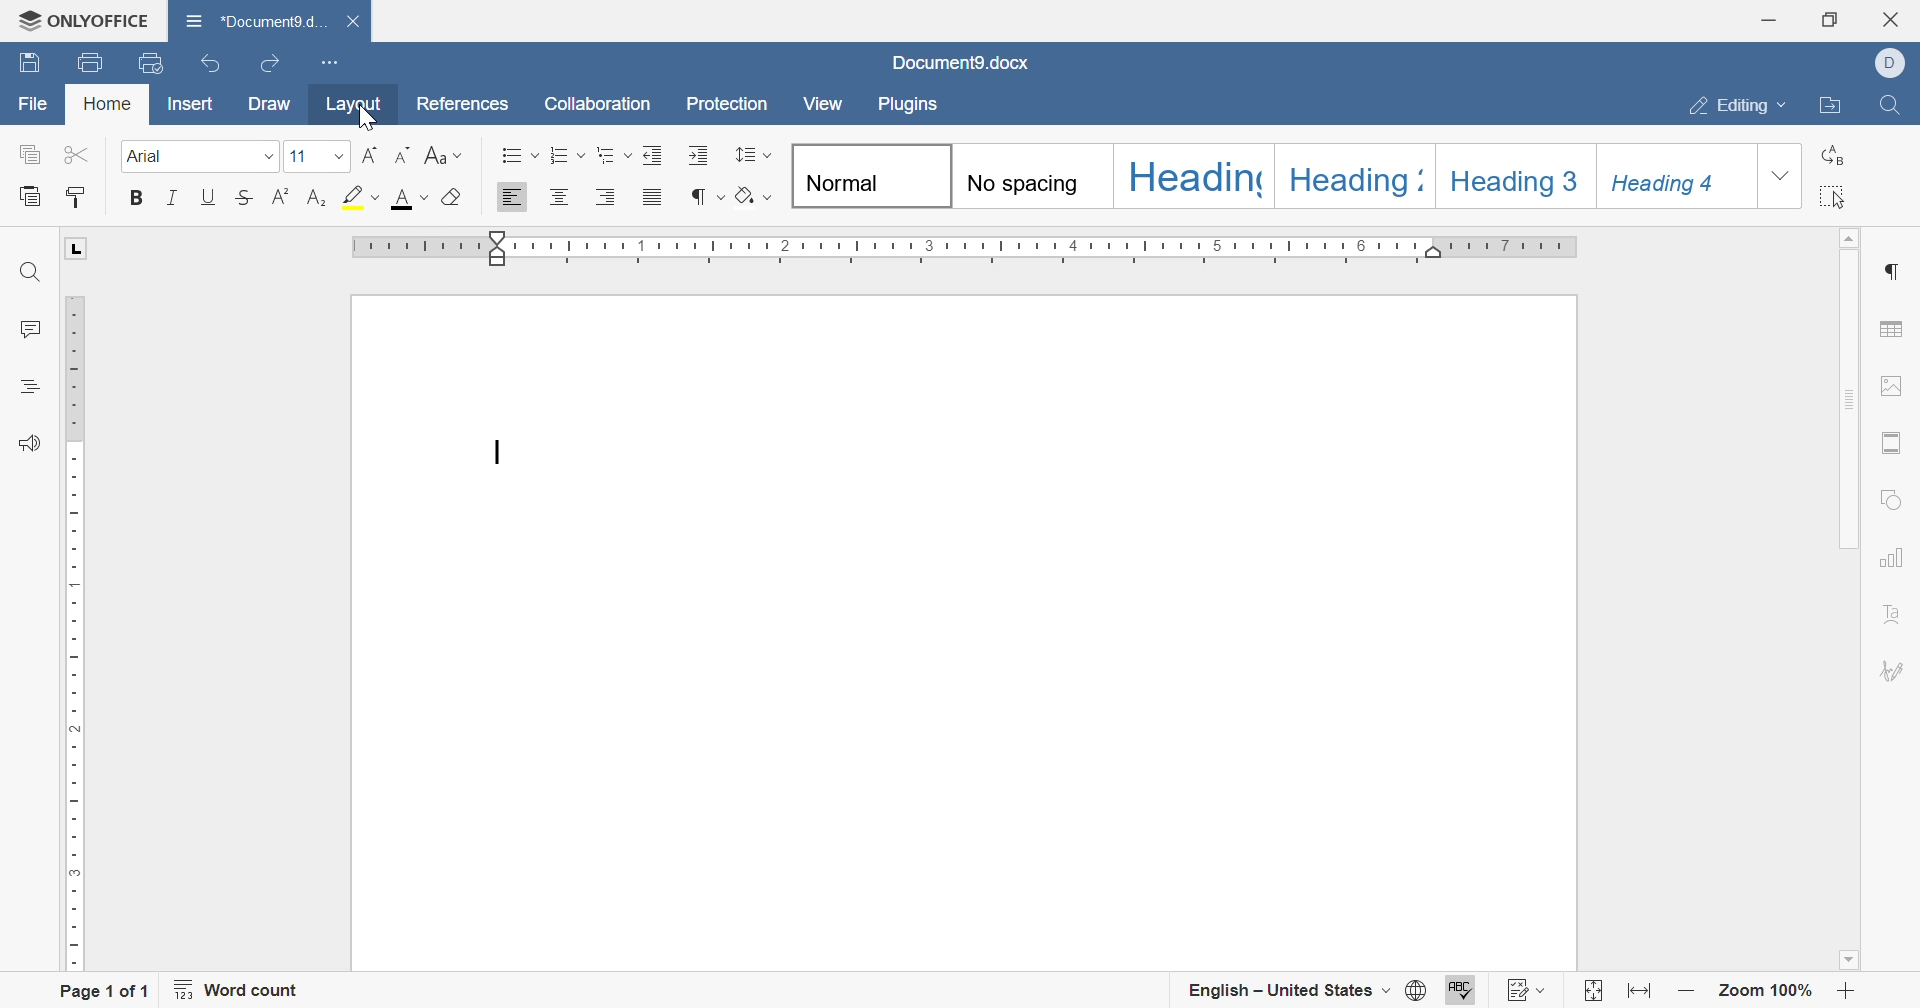 The height and width of the screenshot is (1008, 1920). What do you see at coordinates (352, 104) in the screenshot?
I see `layout` at bounding box center [352, 104].